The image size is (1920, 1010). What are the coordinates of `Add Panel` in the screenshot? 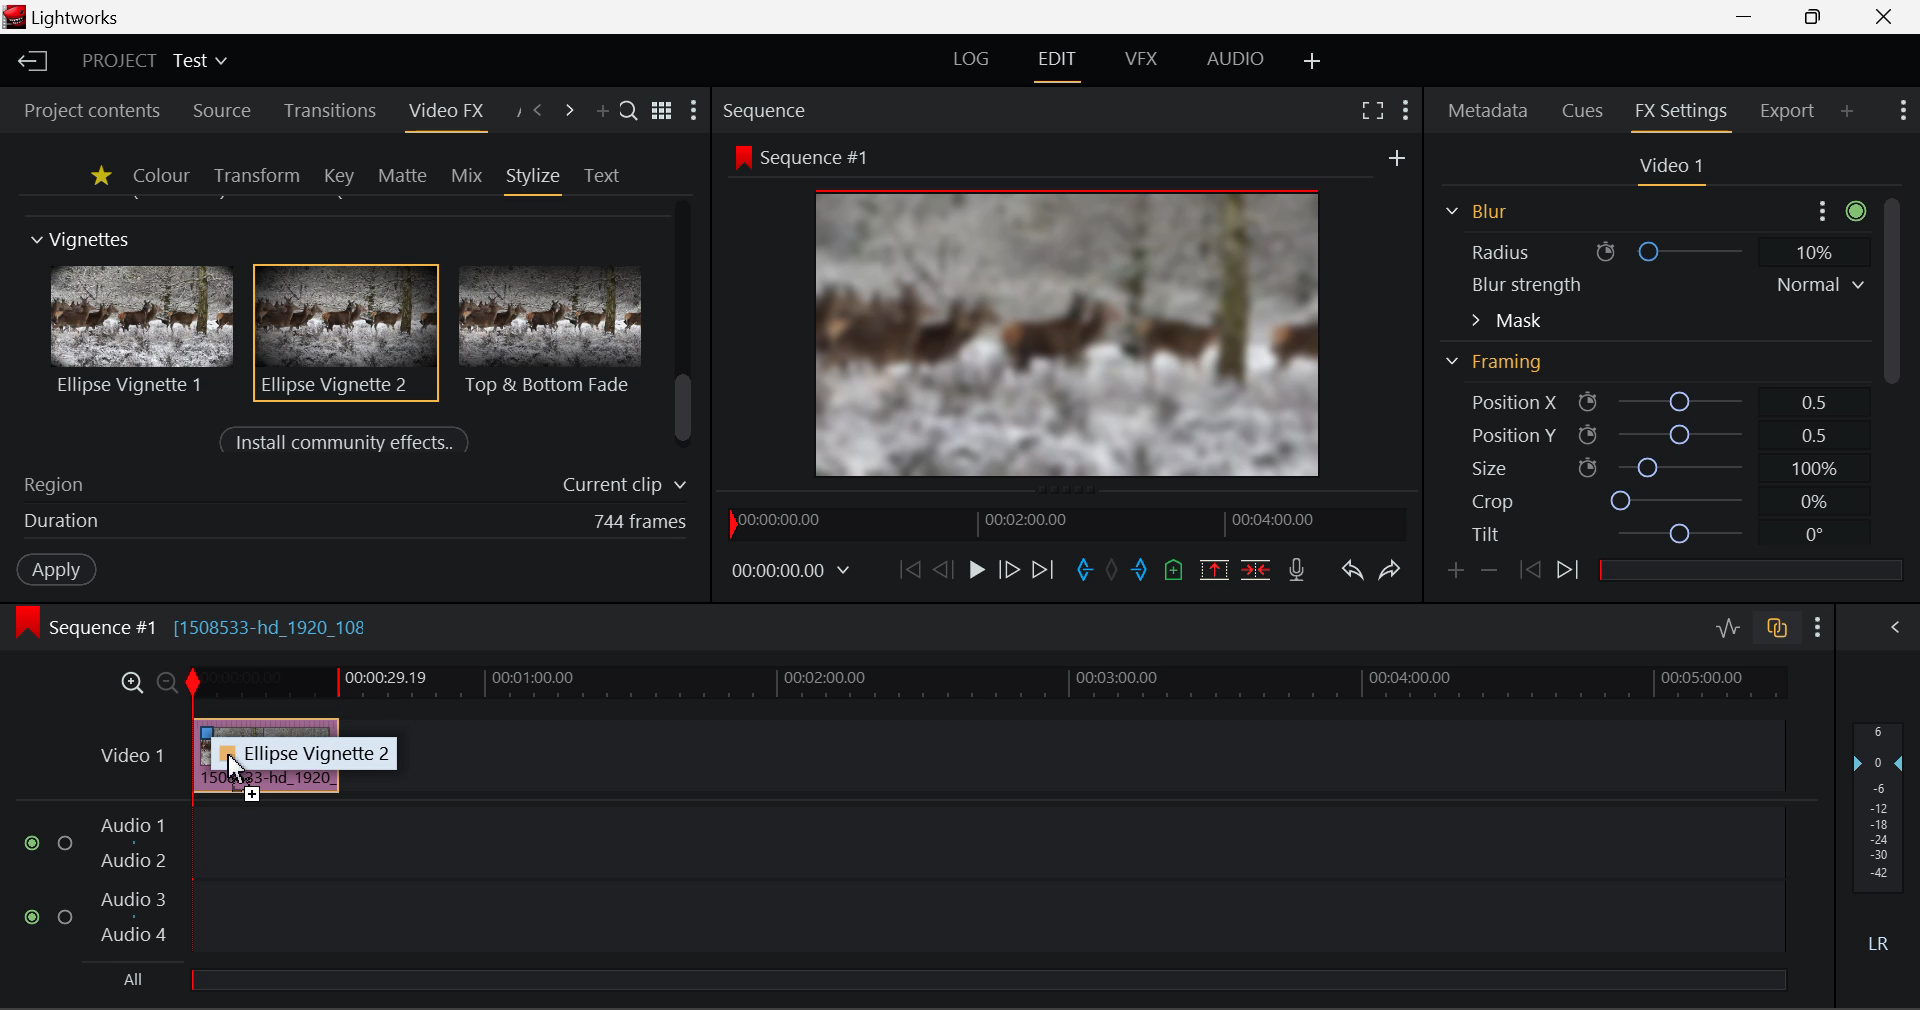 It's located at (1848, 113).